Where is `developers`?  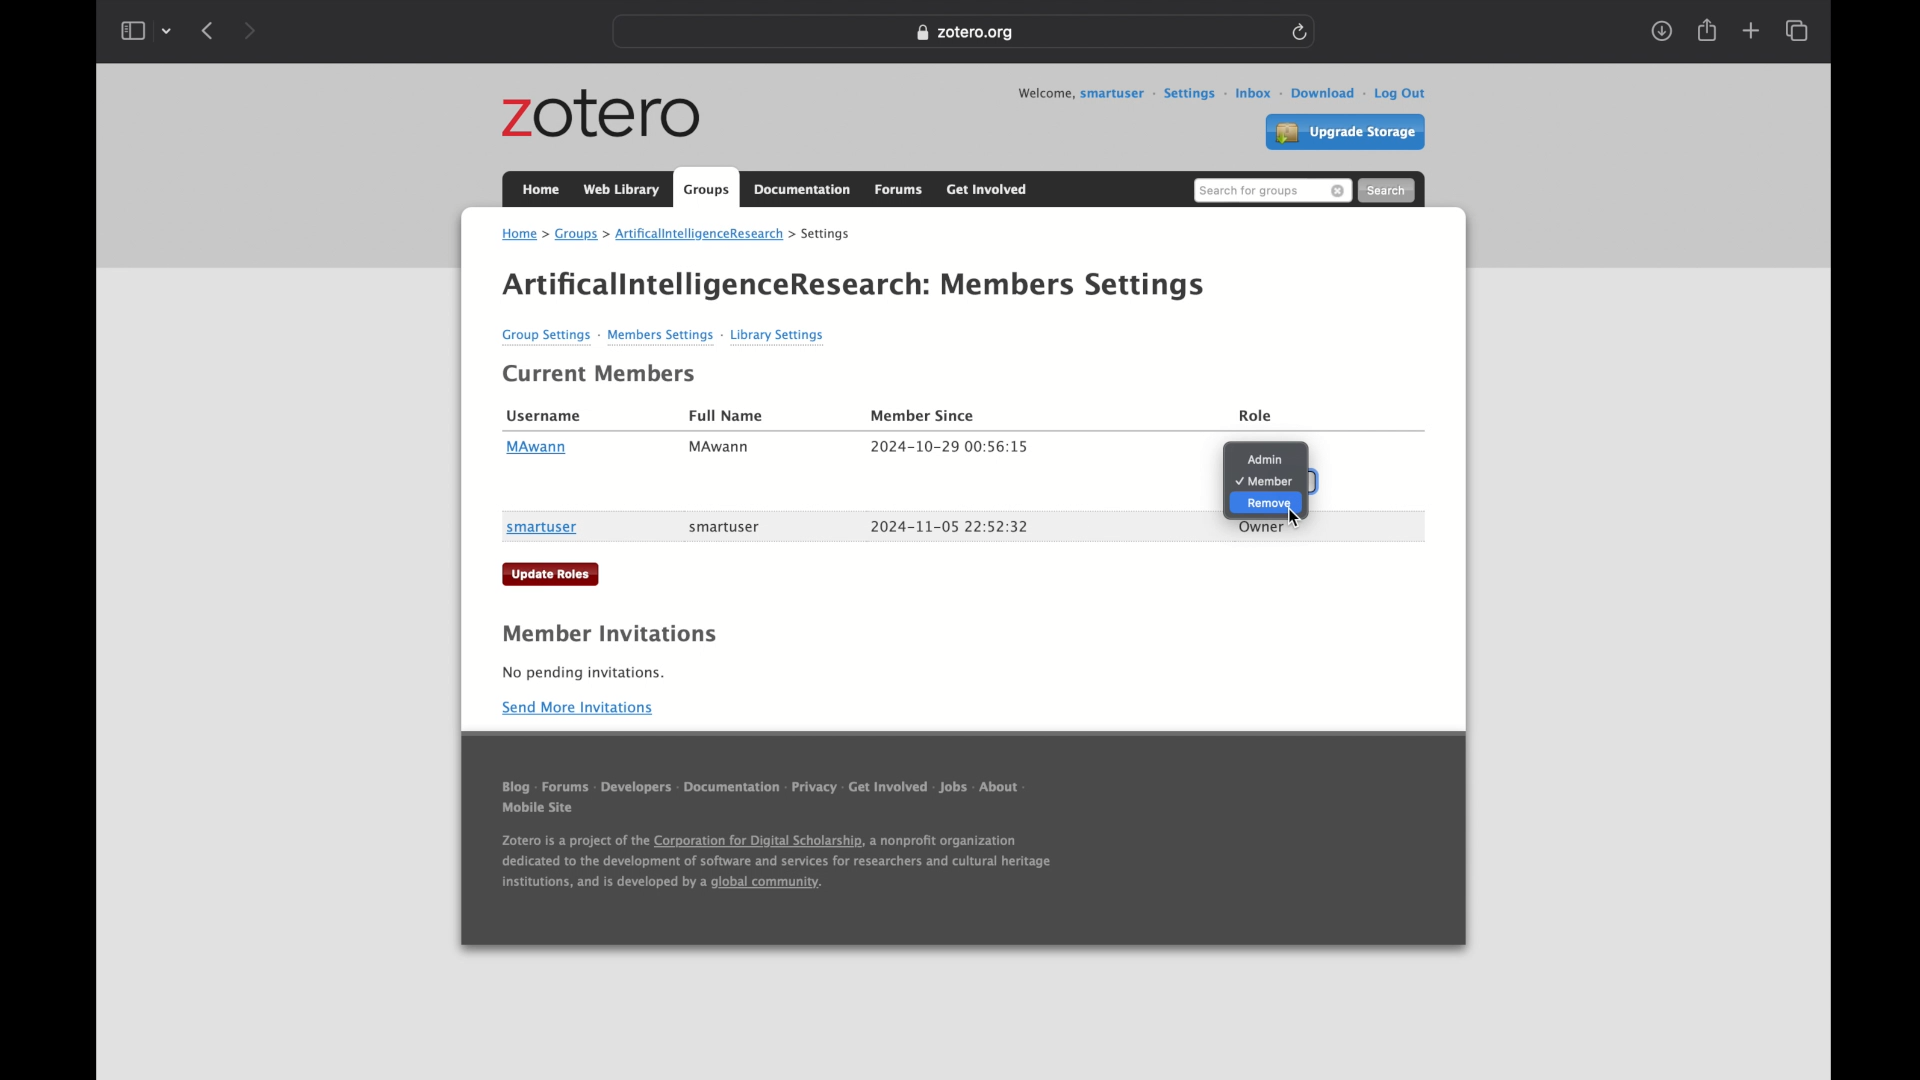 developers is located at coordinates (637, 792).